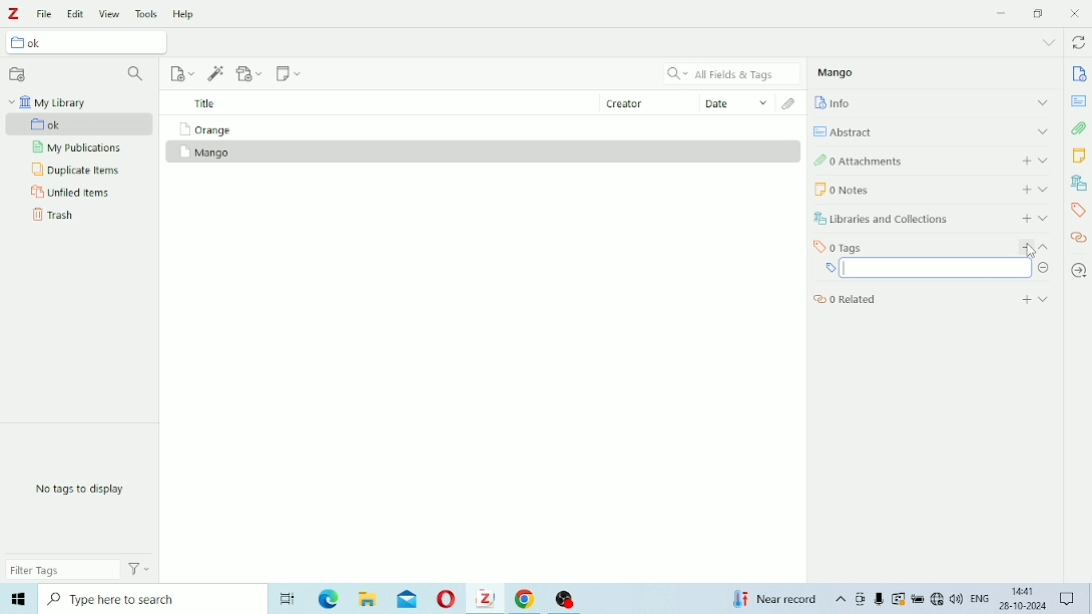  I want to click on Attachments, so click(790, 104).